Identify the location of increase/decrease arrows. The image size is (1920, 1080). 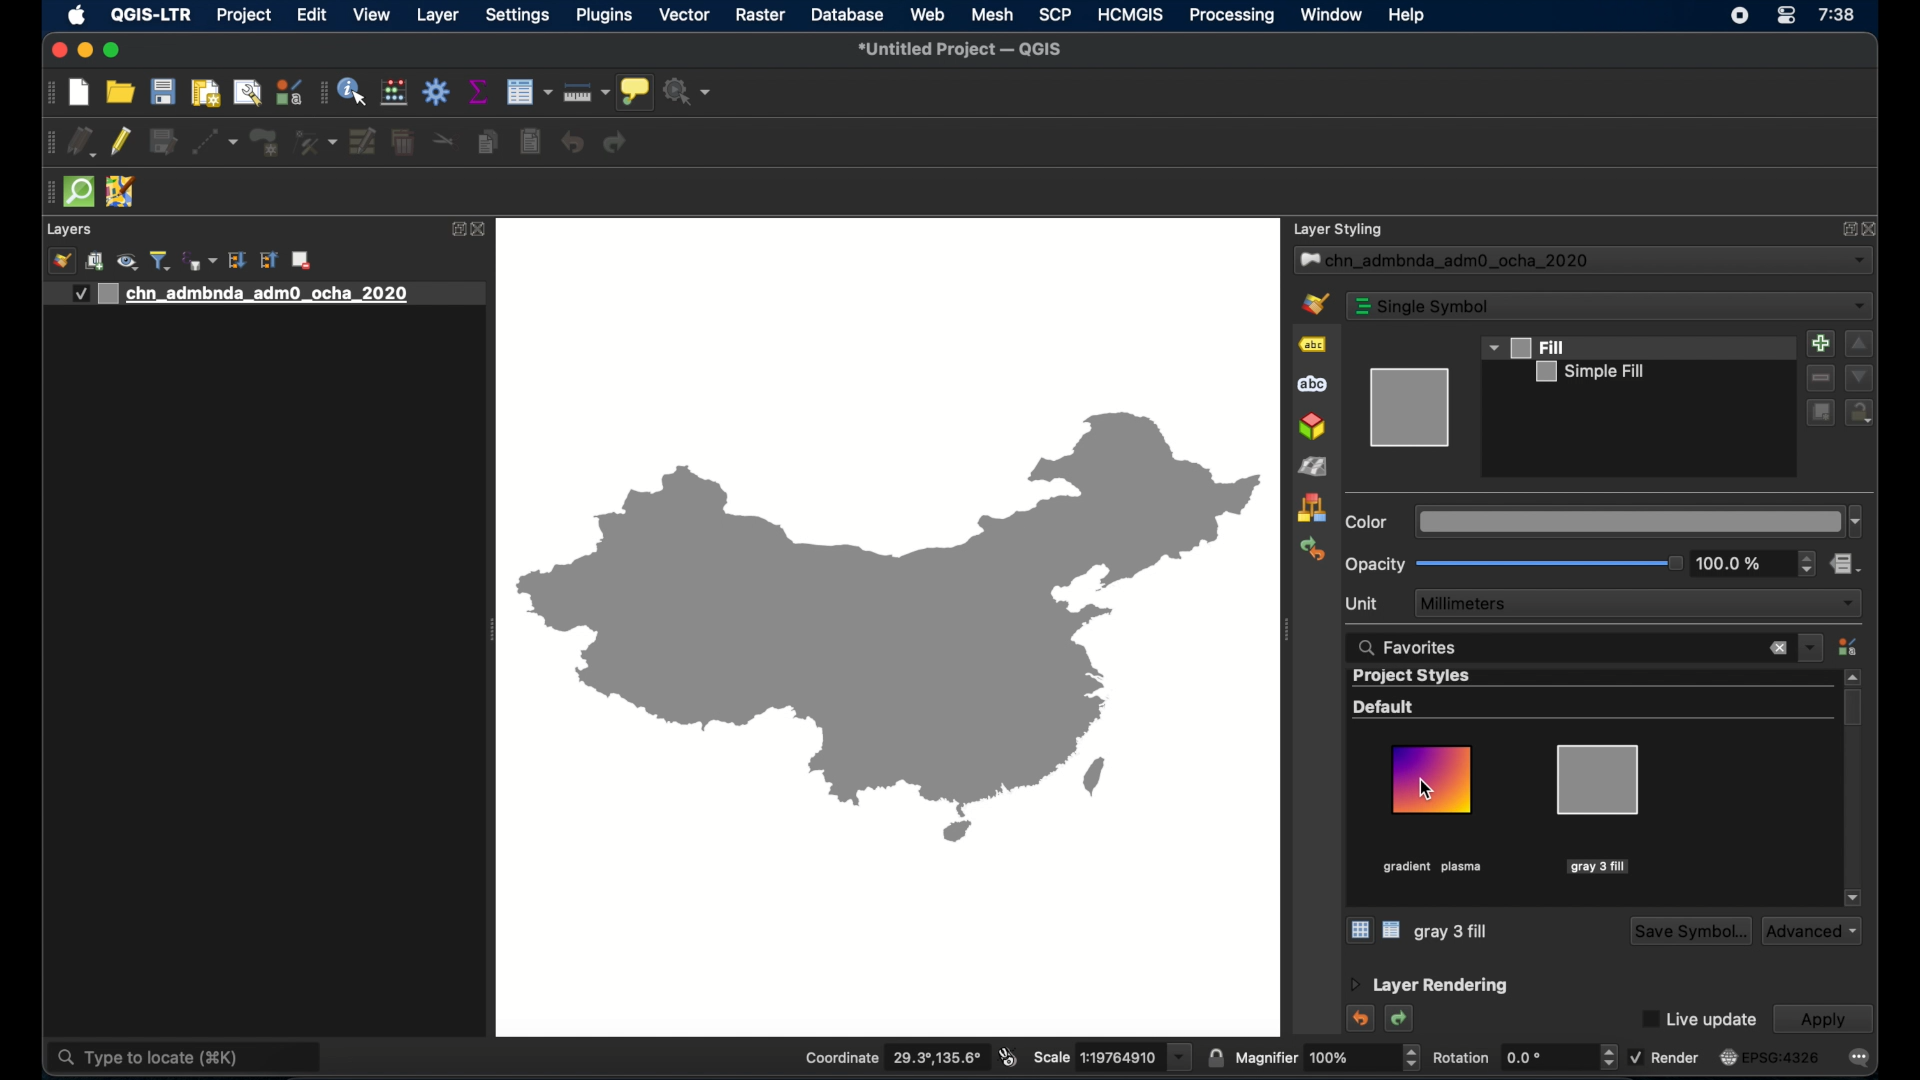
(1613, 1059).